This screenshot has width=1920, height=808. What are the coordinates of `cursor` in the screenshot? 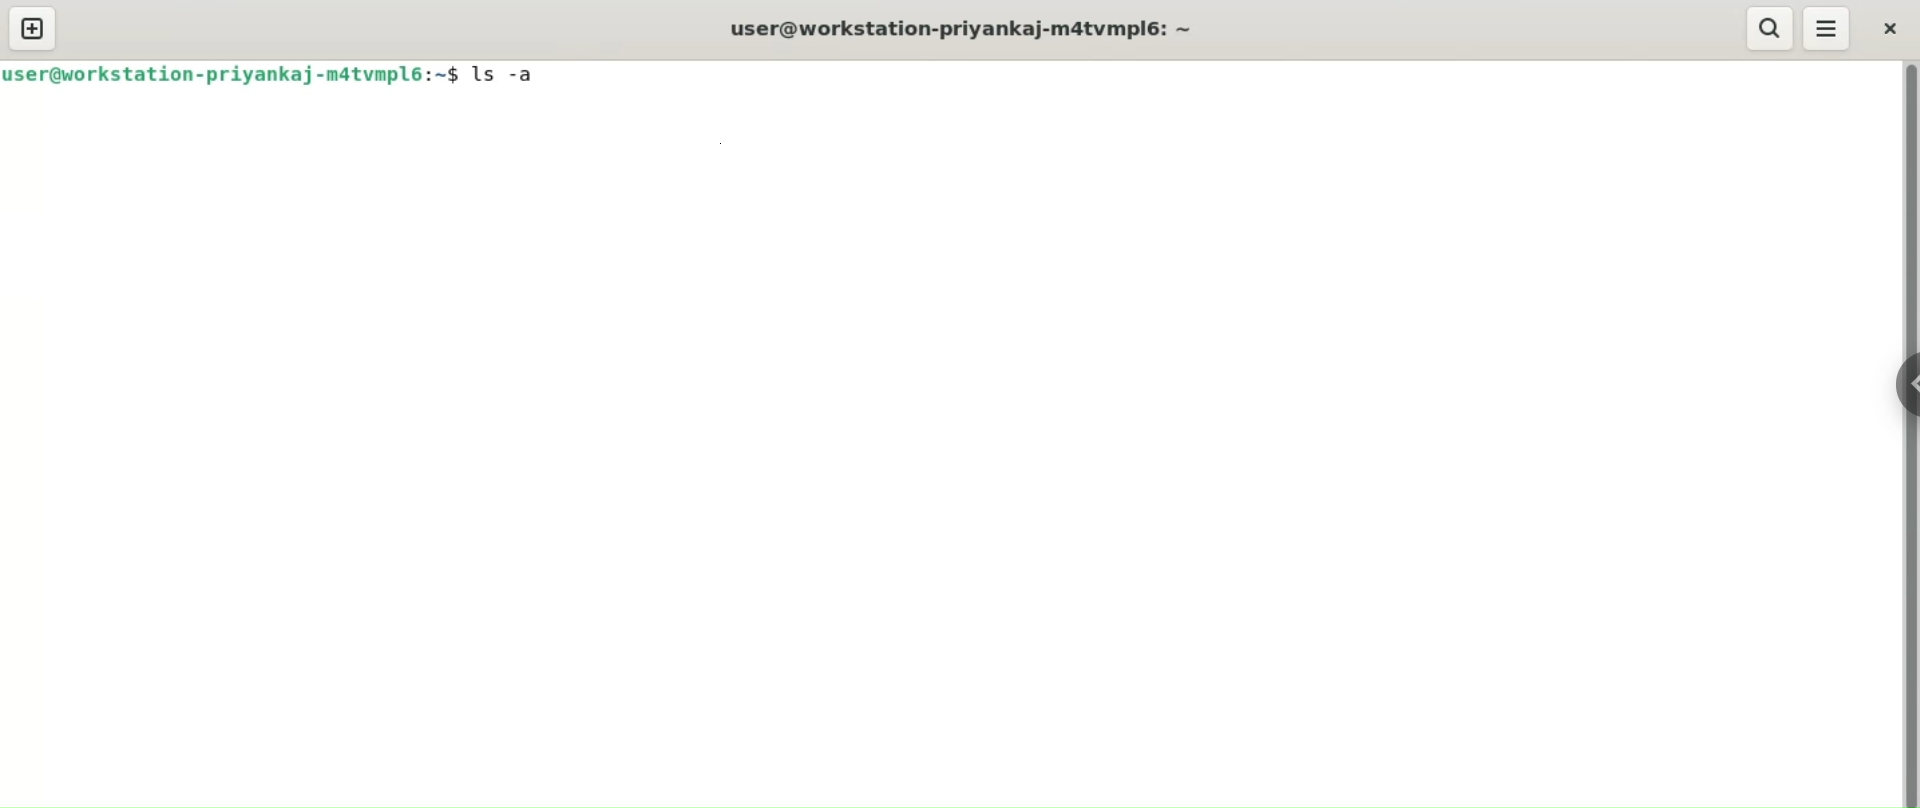 It's located at (562, 75).